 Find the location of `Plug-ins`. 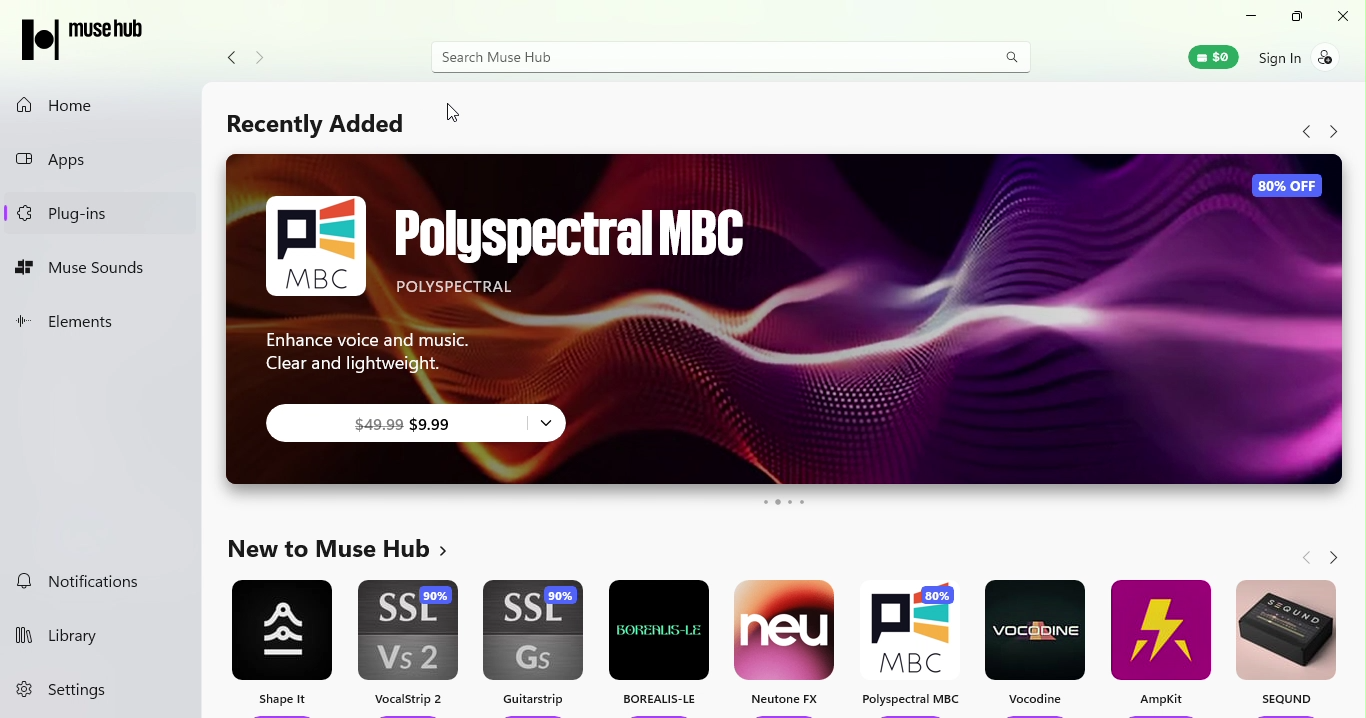

Plug-ins is located at coordinates (103, 209).